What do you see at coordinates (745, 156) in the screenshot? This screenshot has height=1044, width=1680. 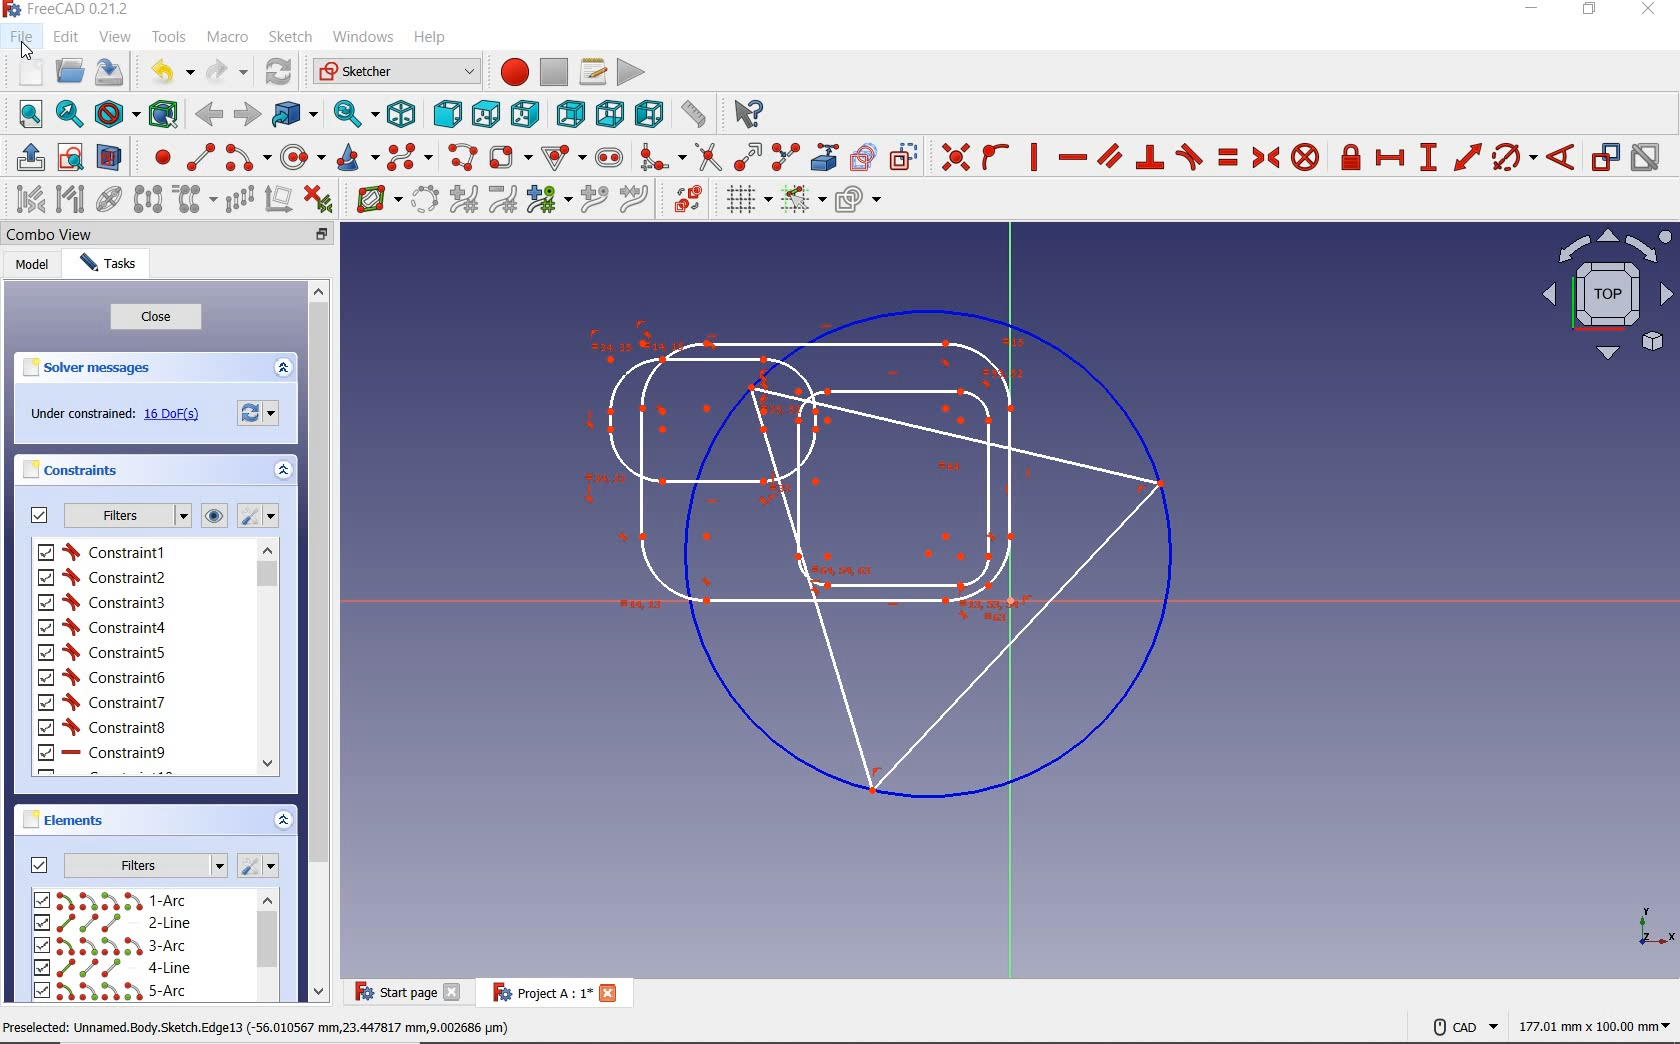 I see `extend edge` at bounding box center [745, 156].